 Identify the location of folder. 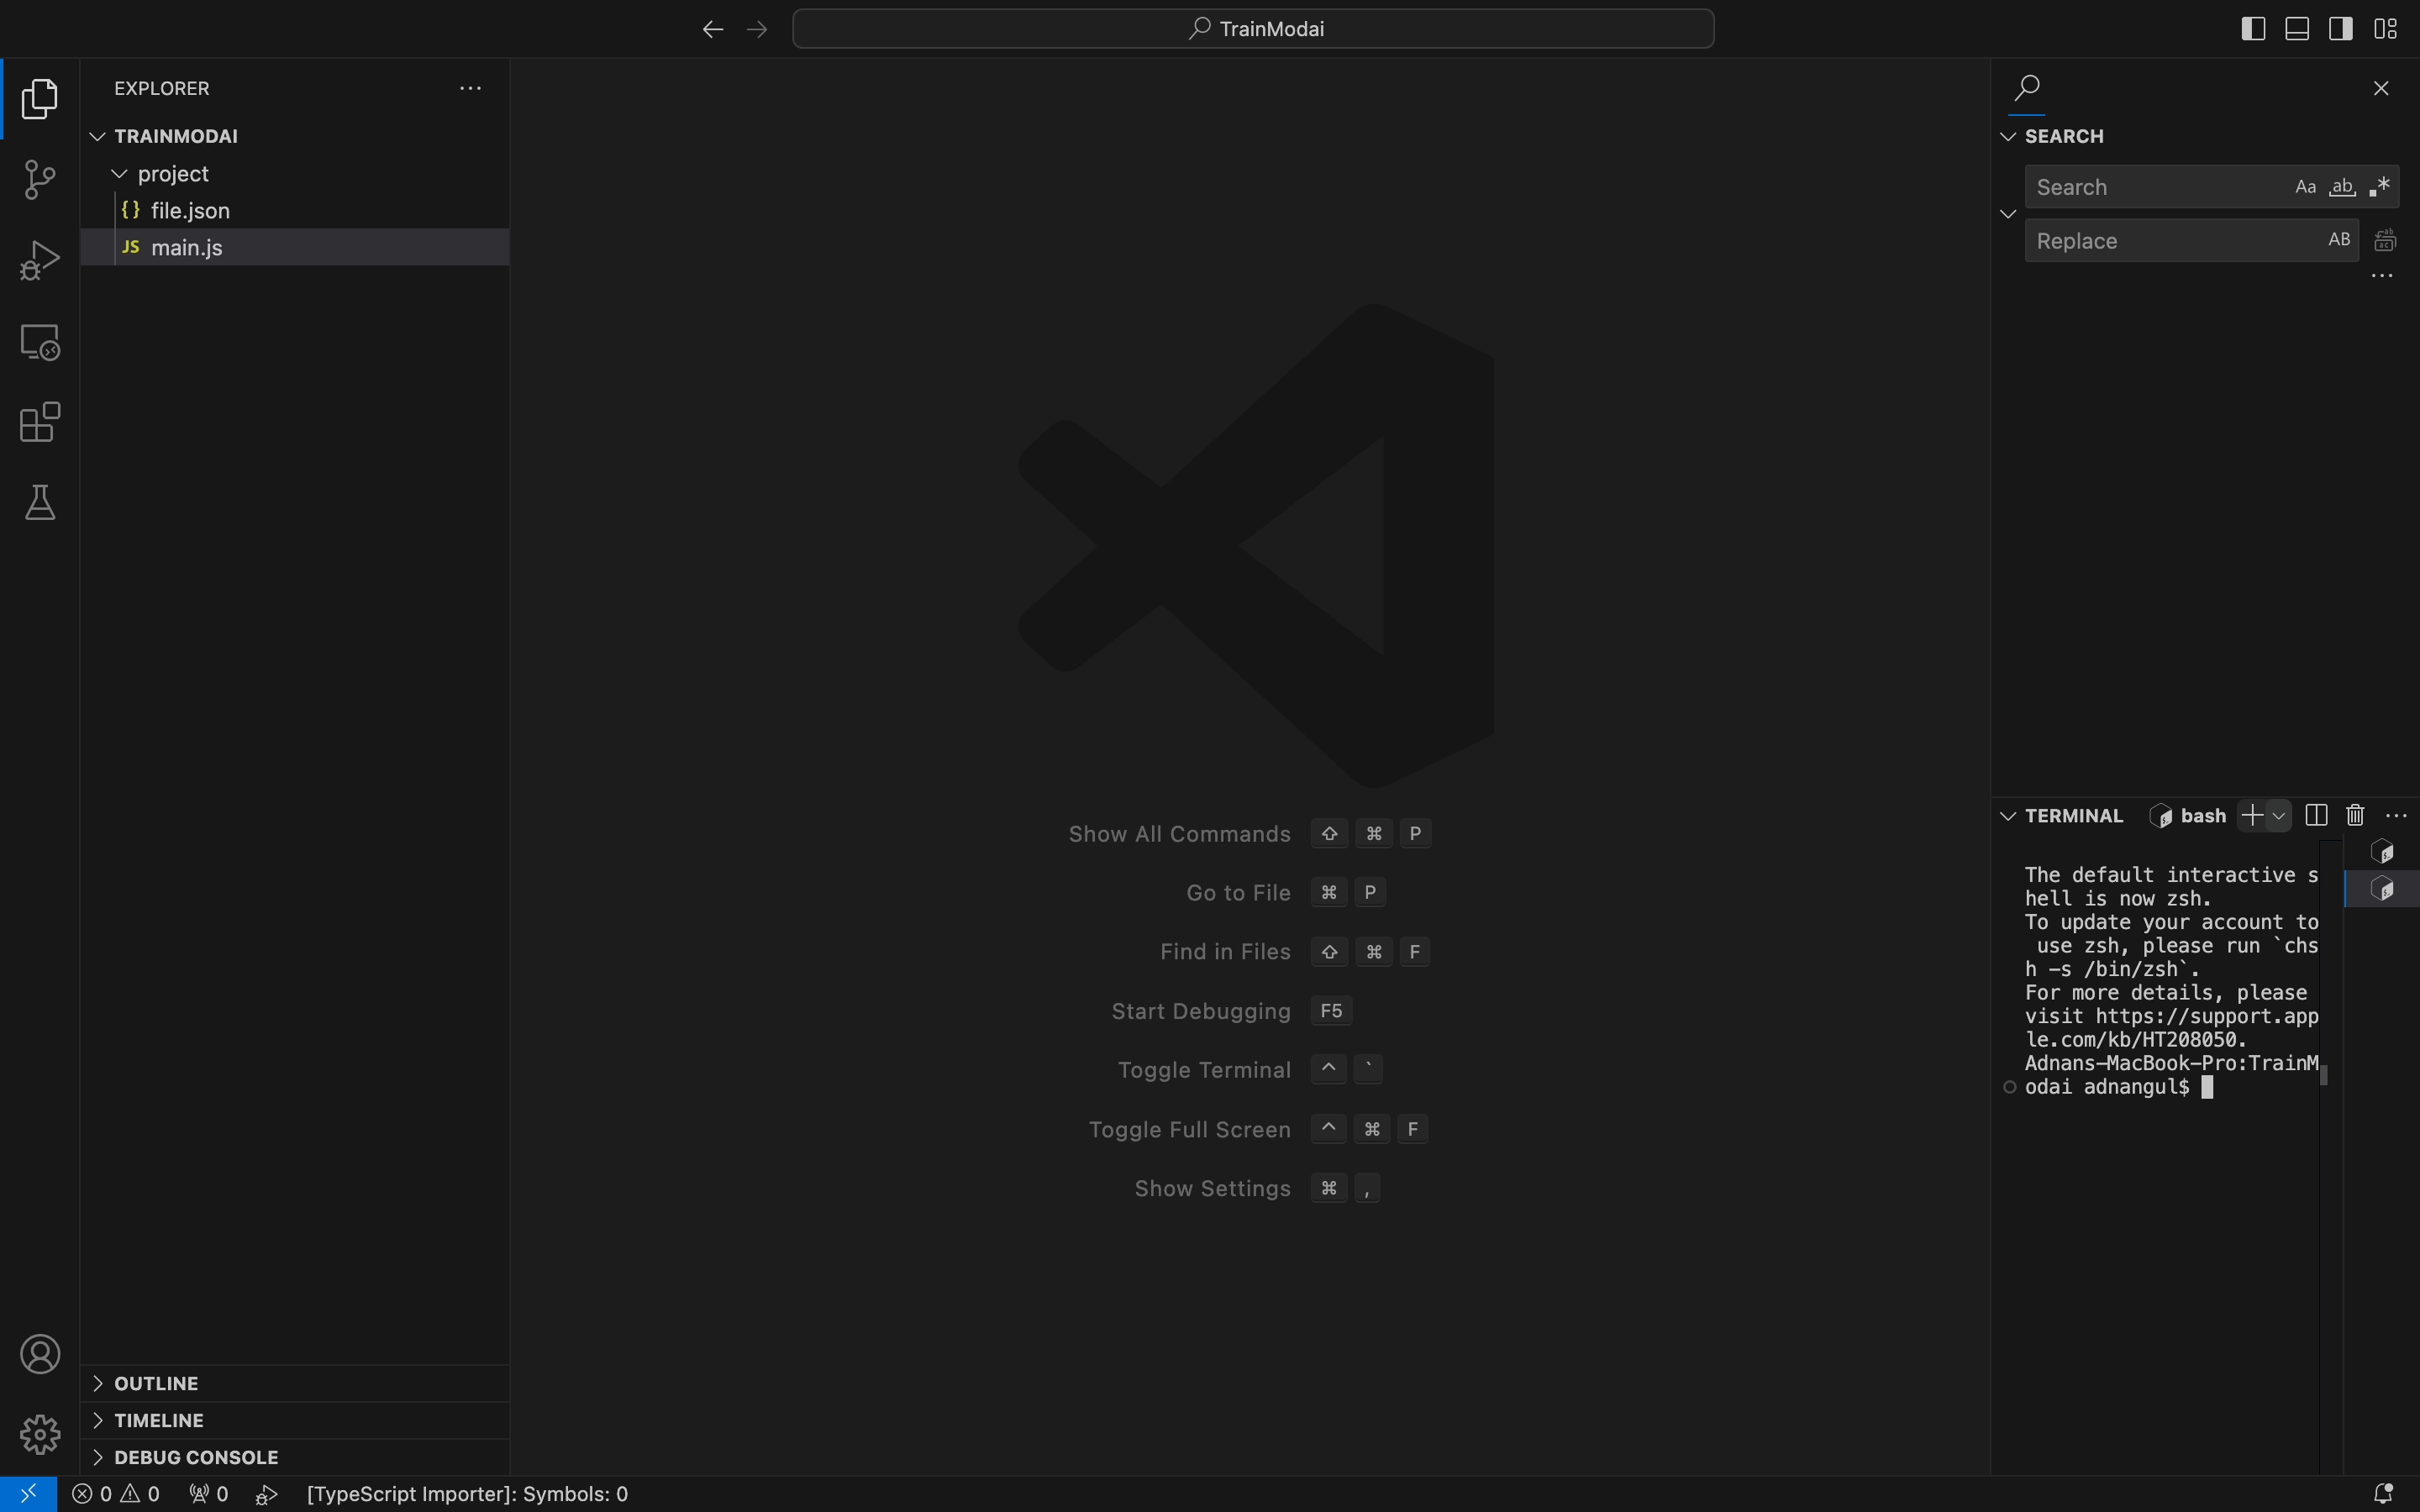
(40, 98).